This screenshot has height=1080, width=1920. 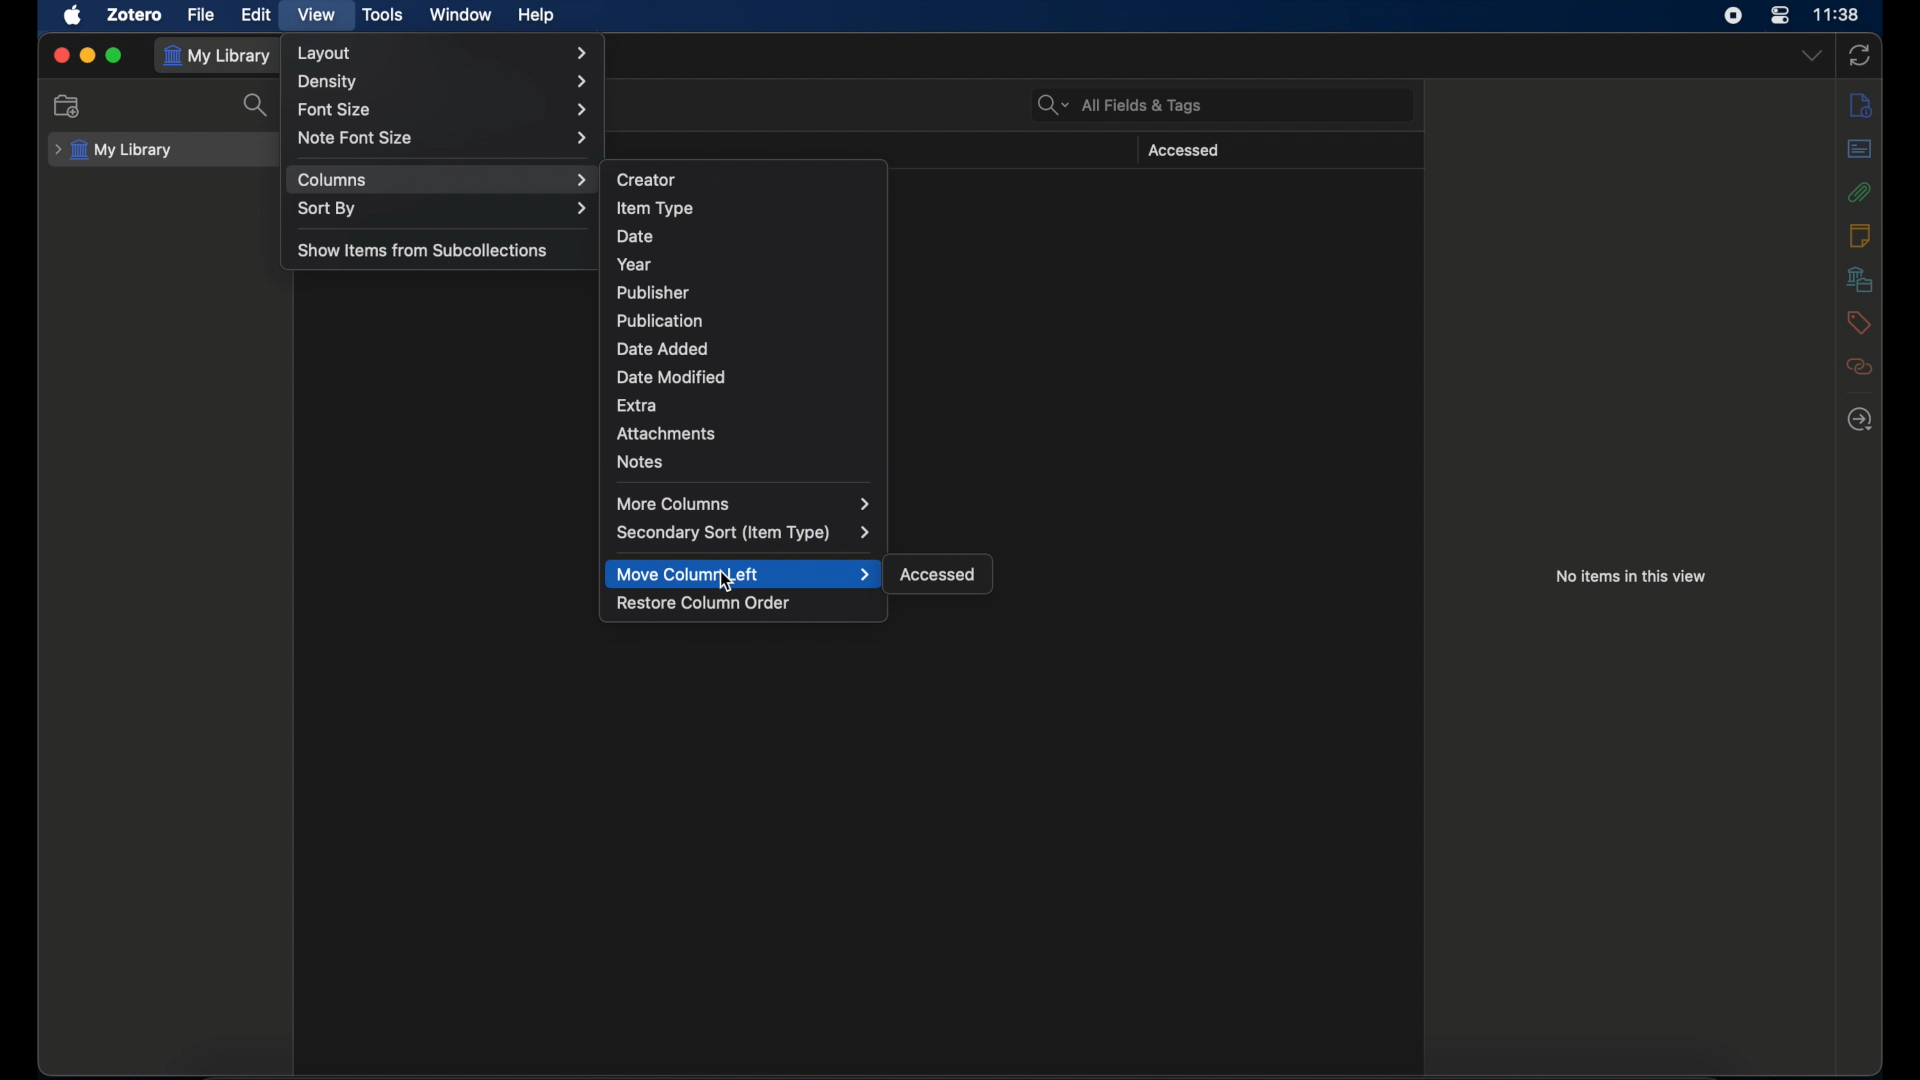 I want to click on apple, so click(x=72, y=16).